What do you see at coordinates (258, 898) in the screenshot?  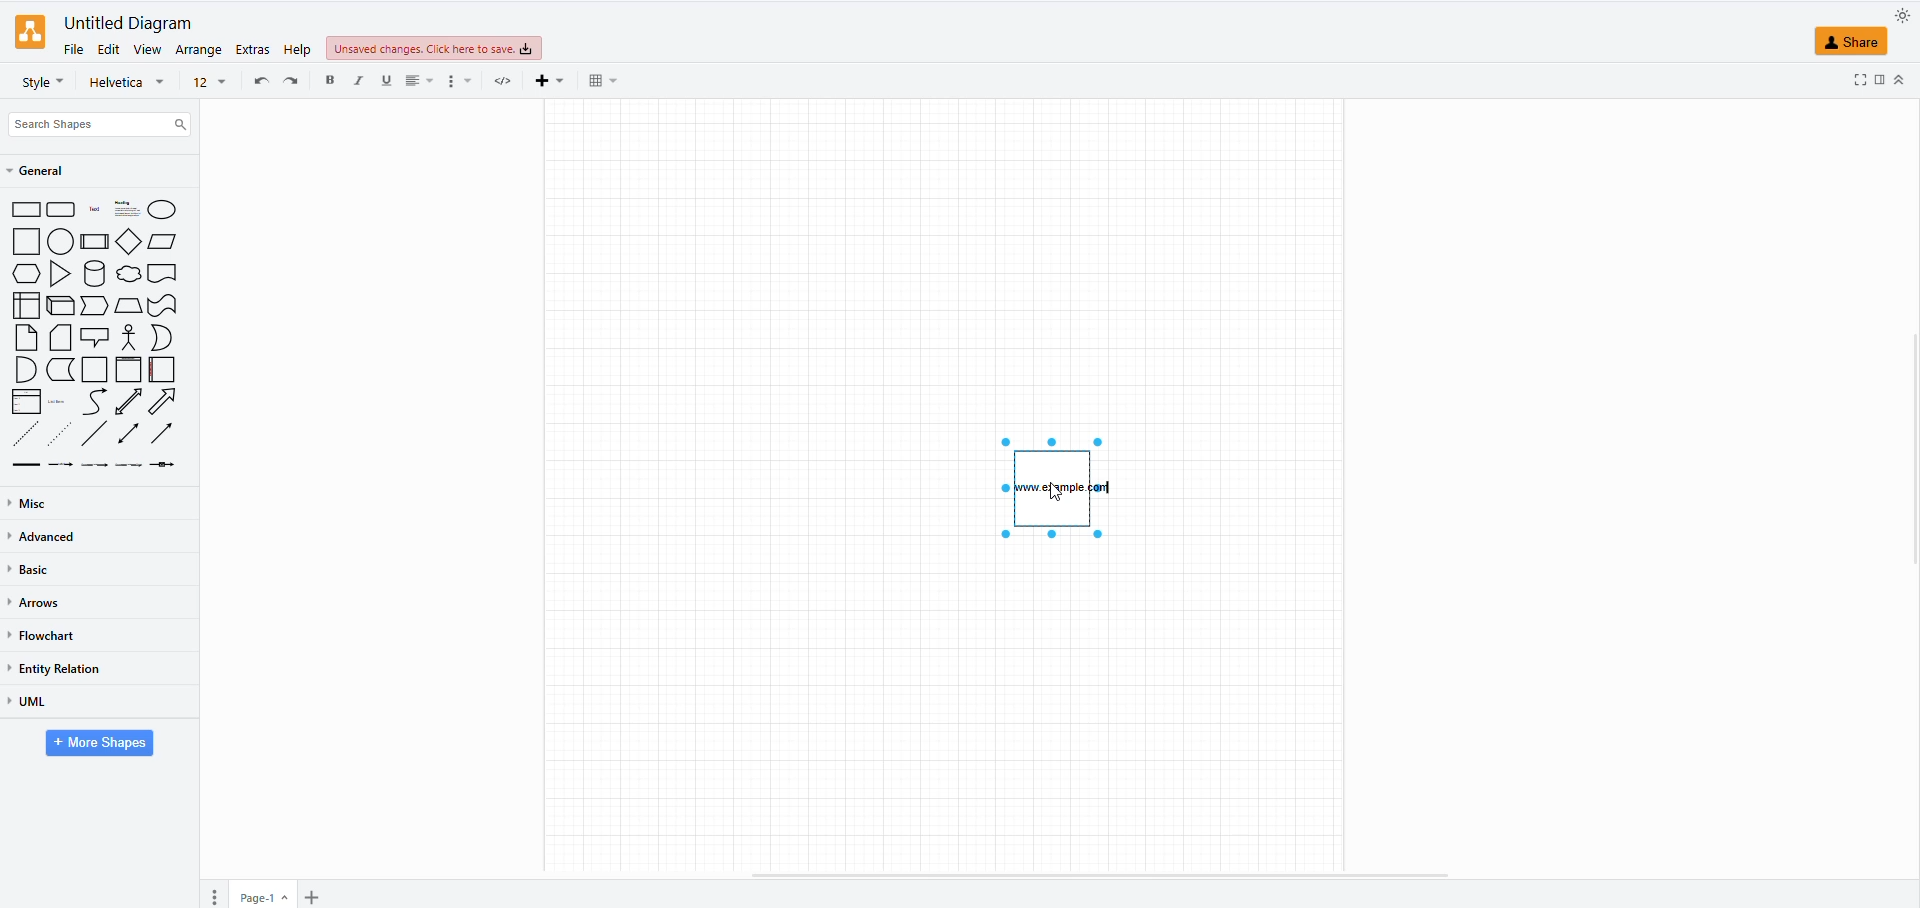 I see `page 1` at bounding box center [258, 898].